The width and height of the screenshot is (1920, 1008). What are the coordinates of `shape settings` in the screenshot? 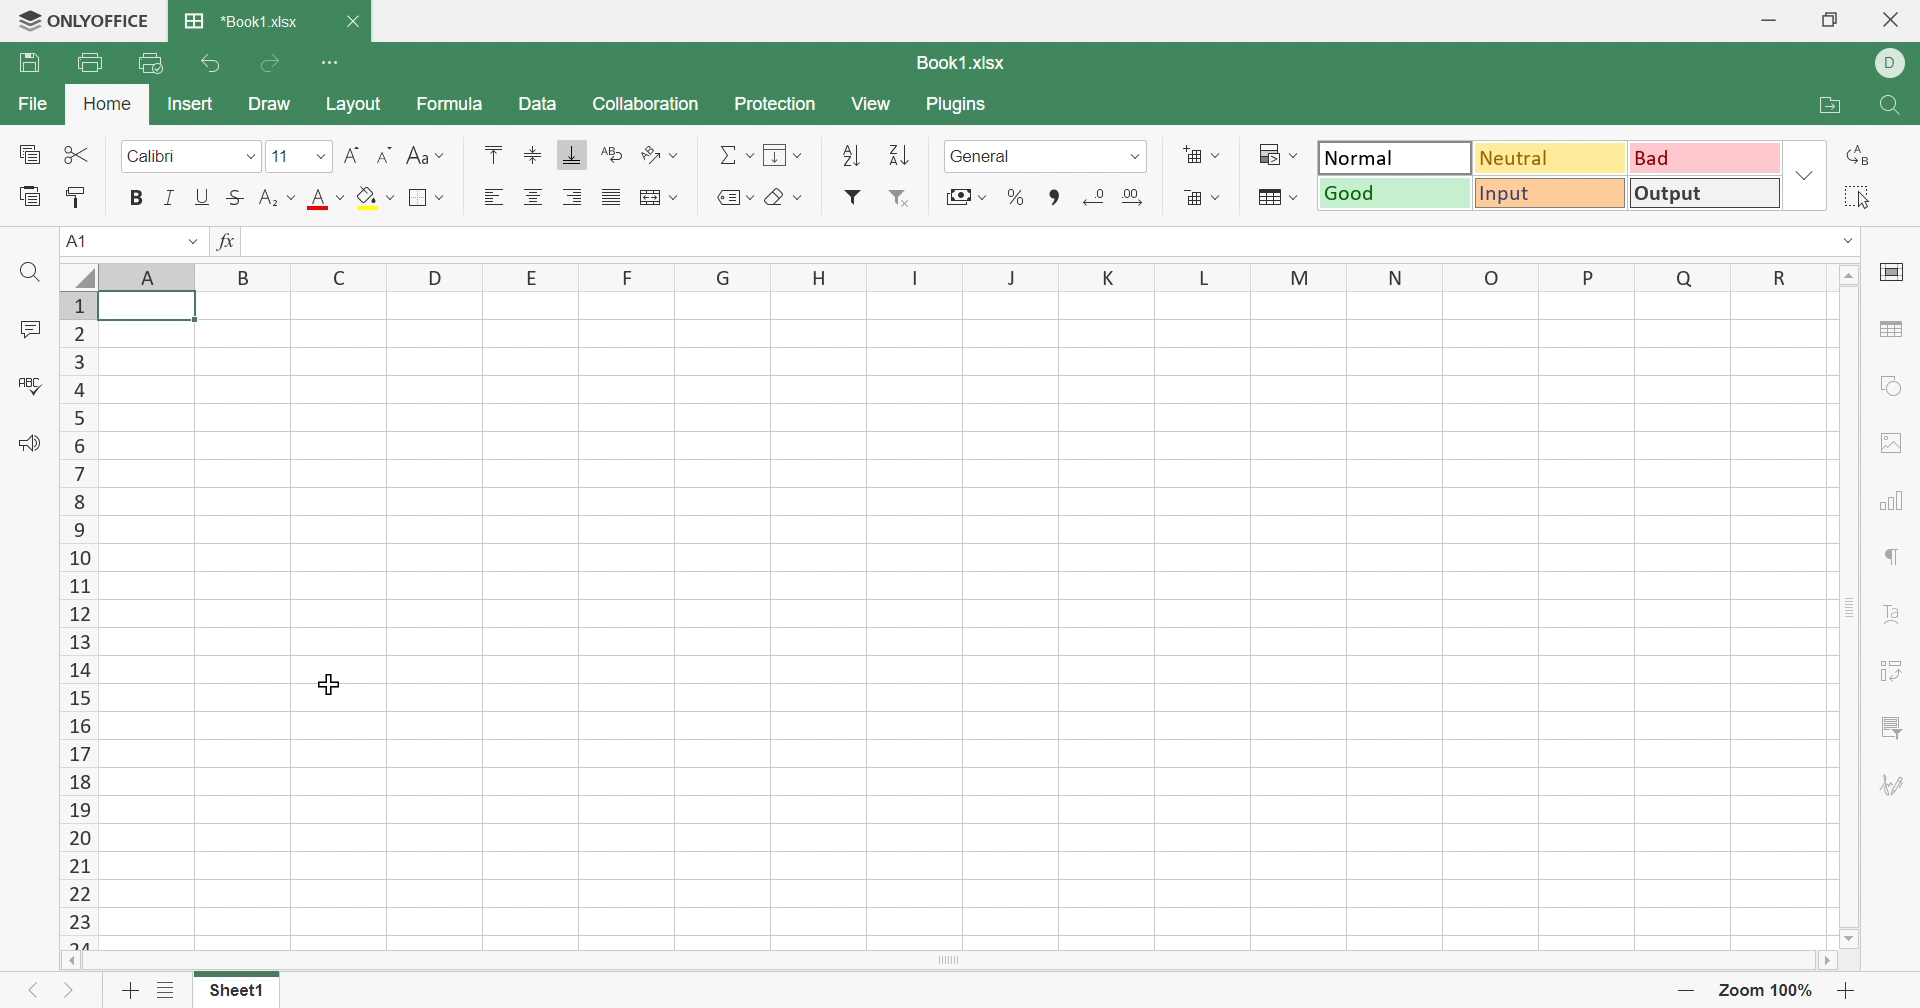 It's located at (1888, 390).